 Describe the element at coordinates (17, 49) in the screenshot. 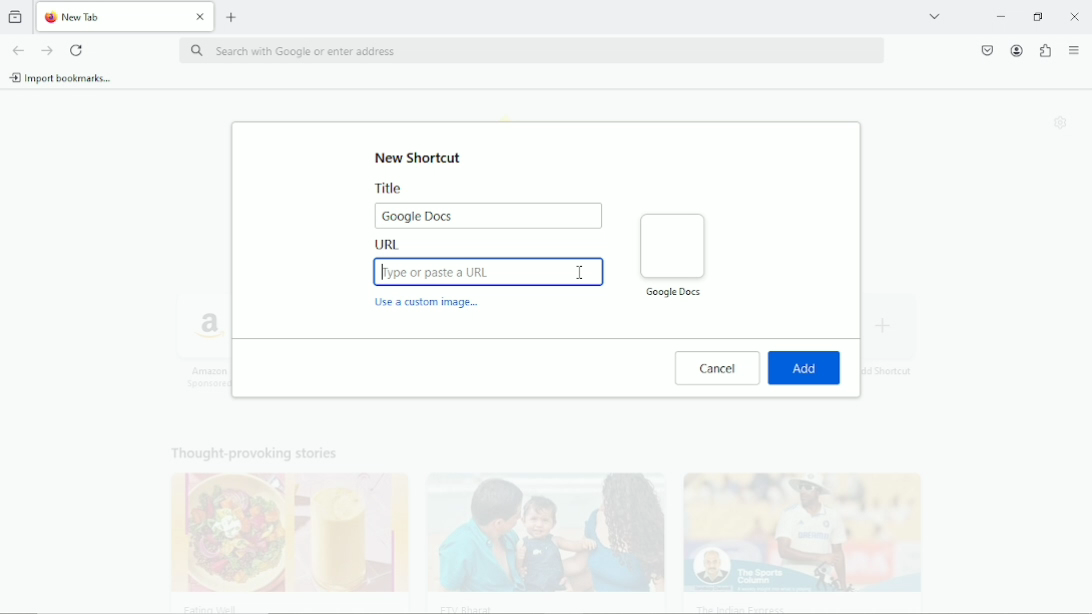

I see `go back` at that location.